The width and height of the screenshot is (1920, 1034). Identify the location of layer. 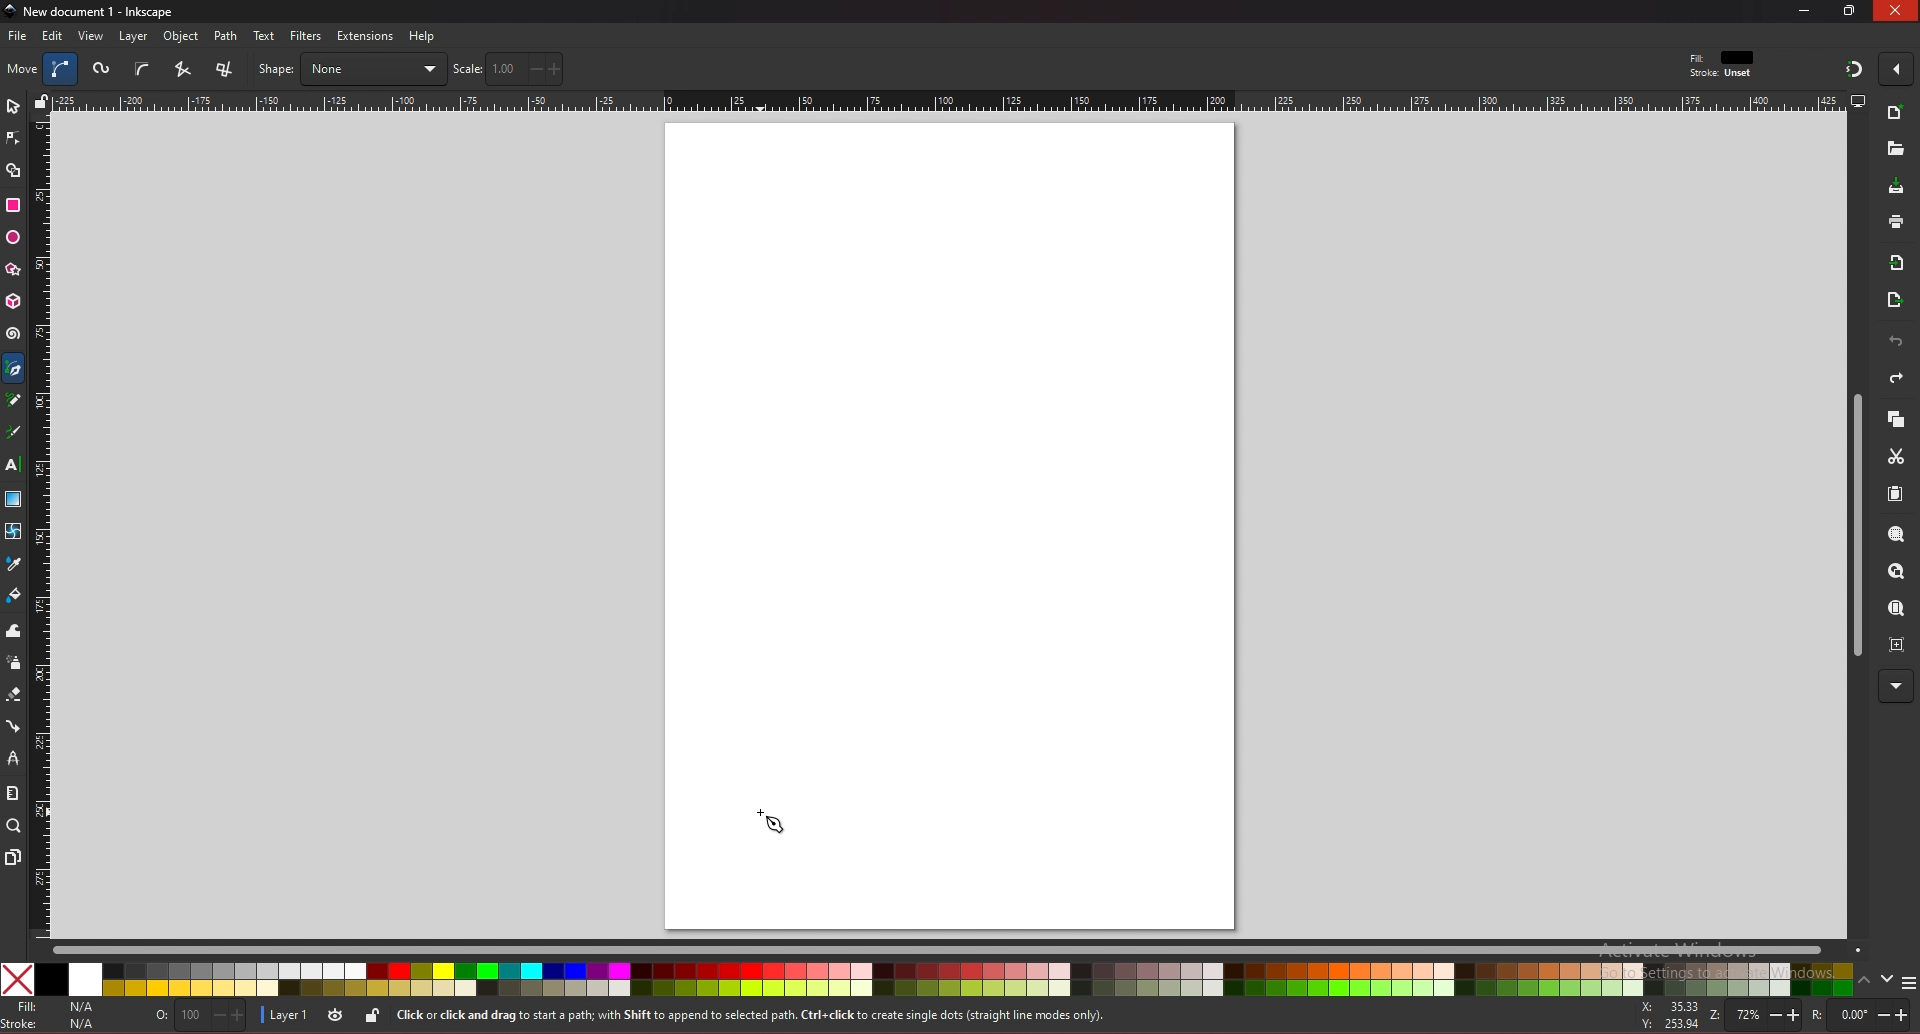
(286, 1014).